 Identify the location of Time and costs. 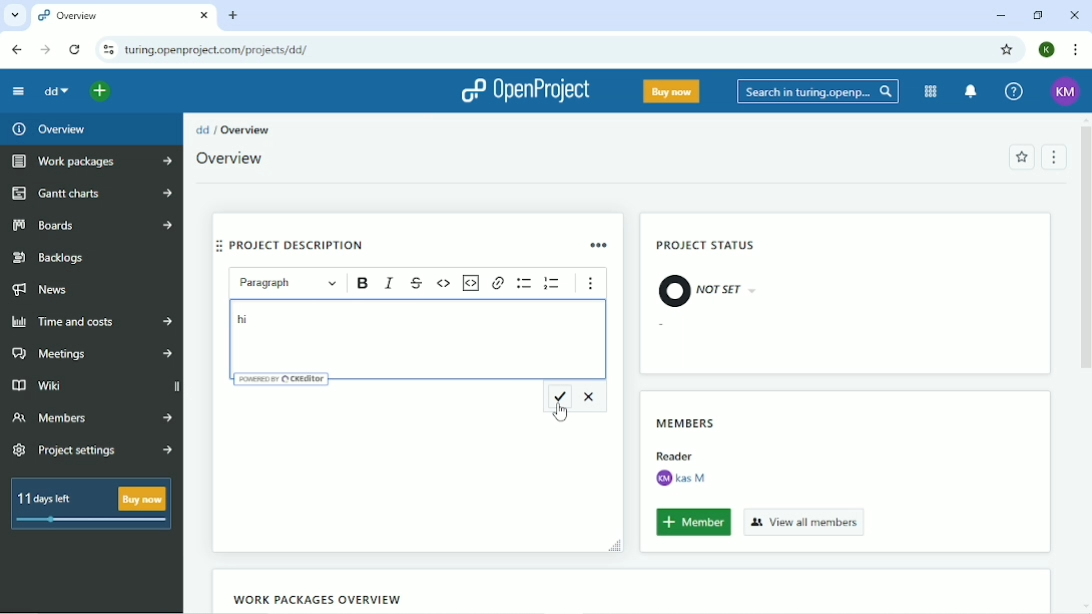
(92, 322).